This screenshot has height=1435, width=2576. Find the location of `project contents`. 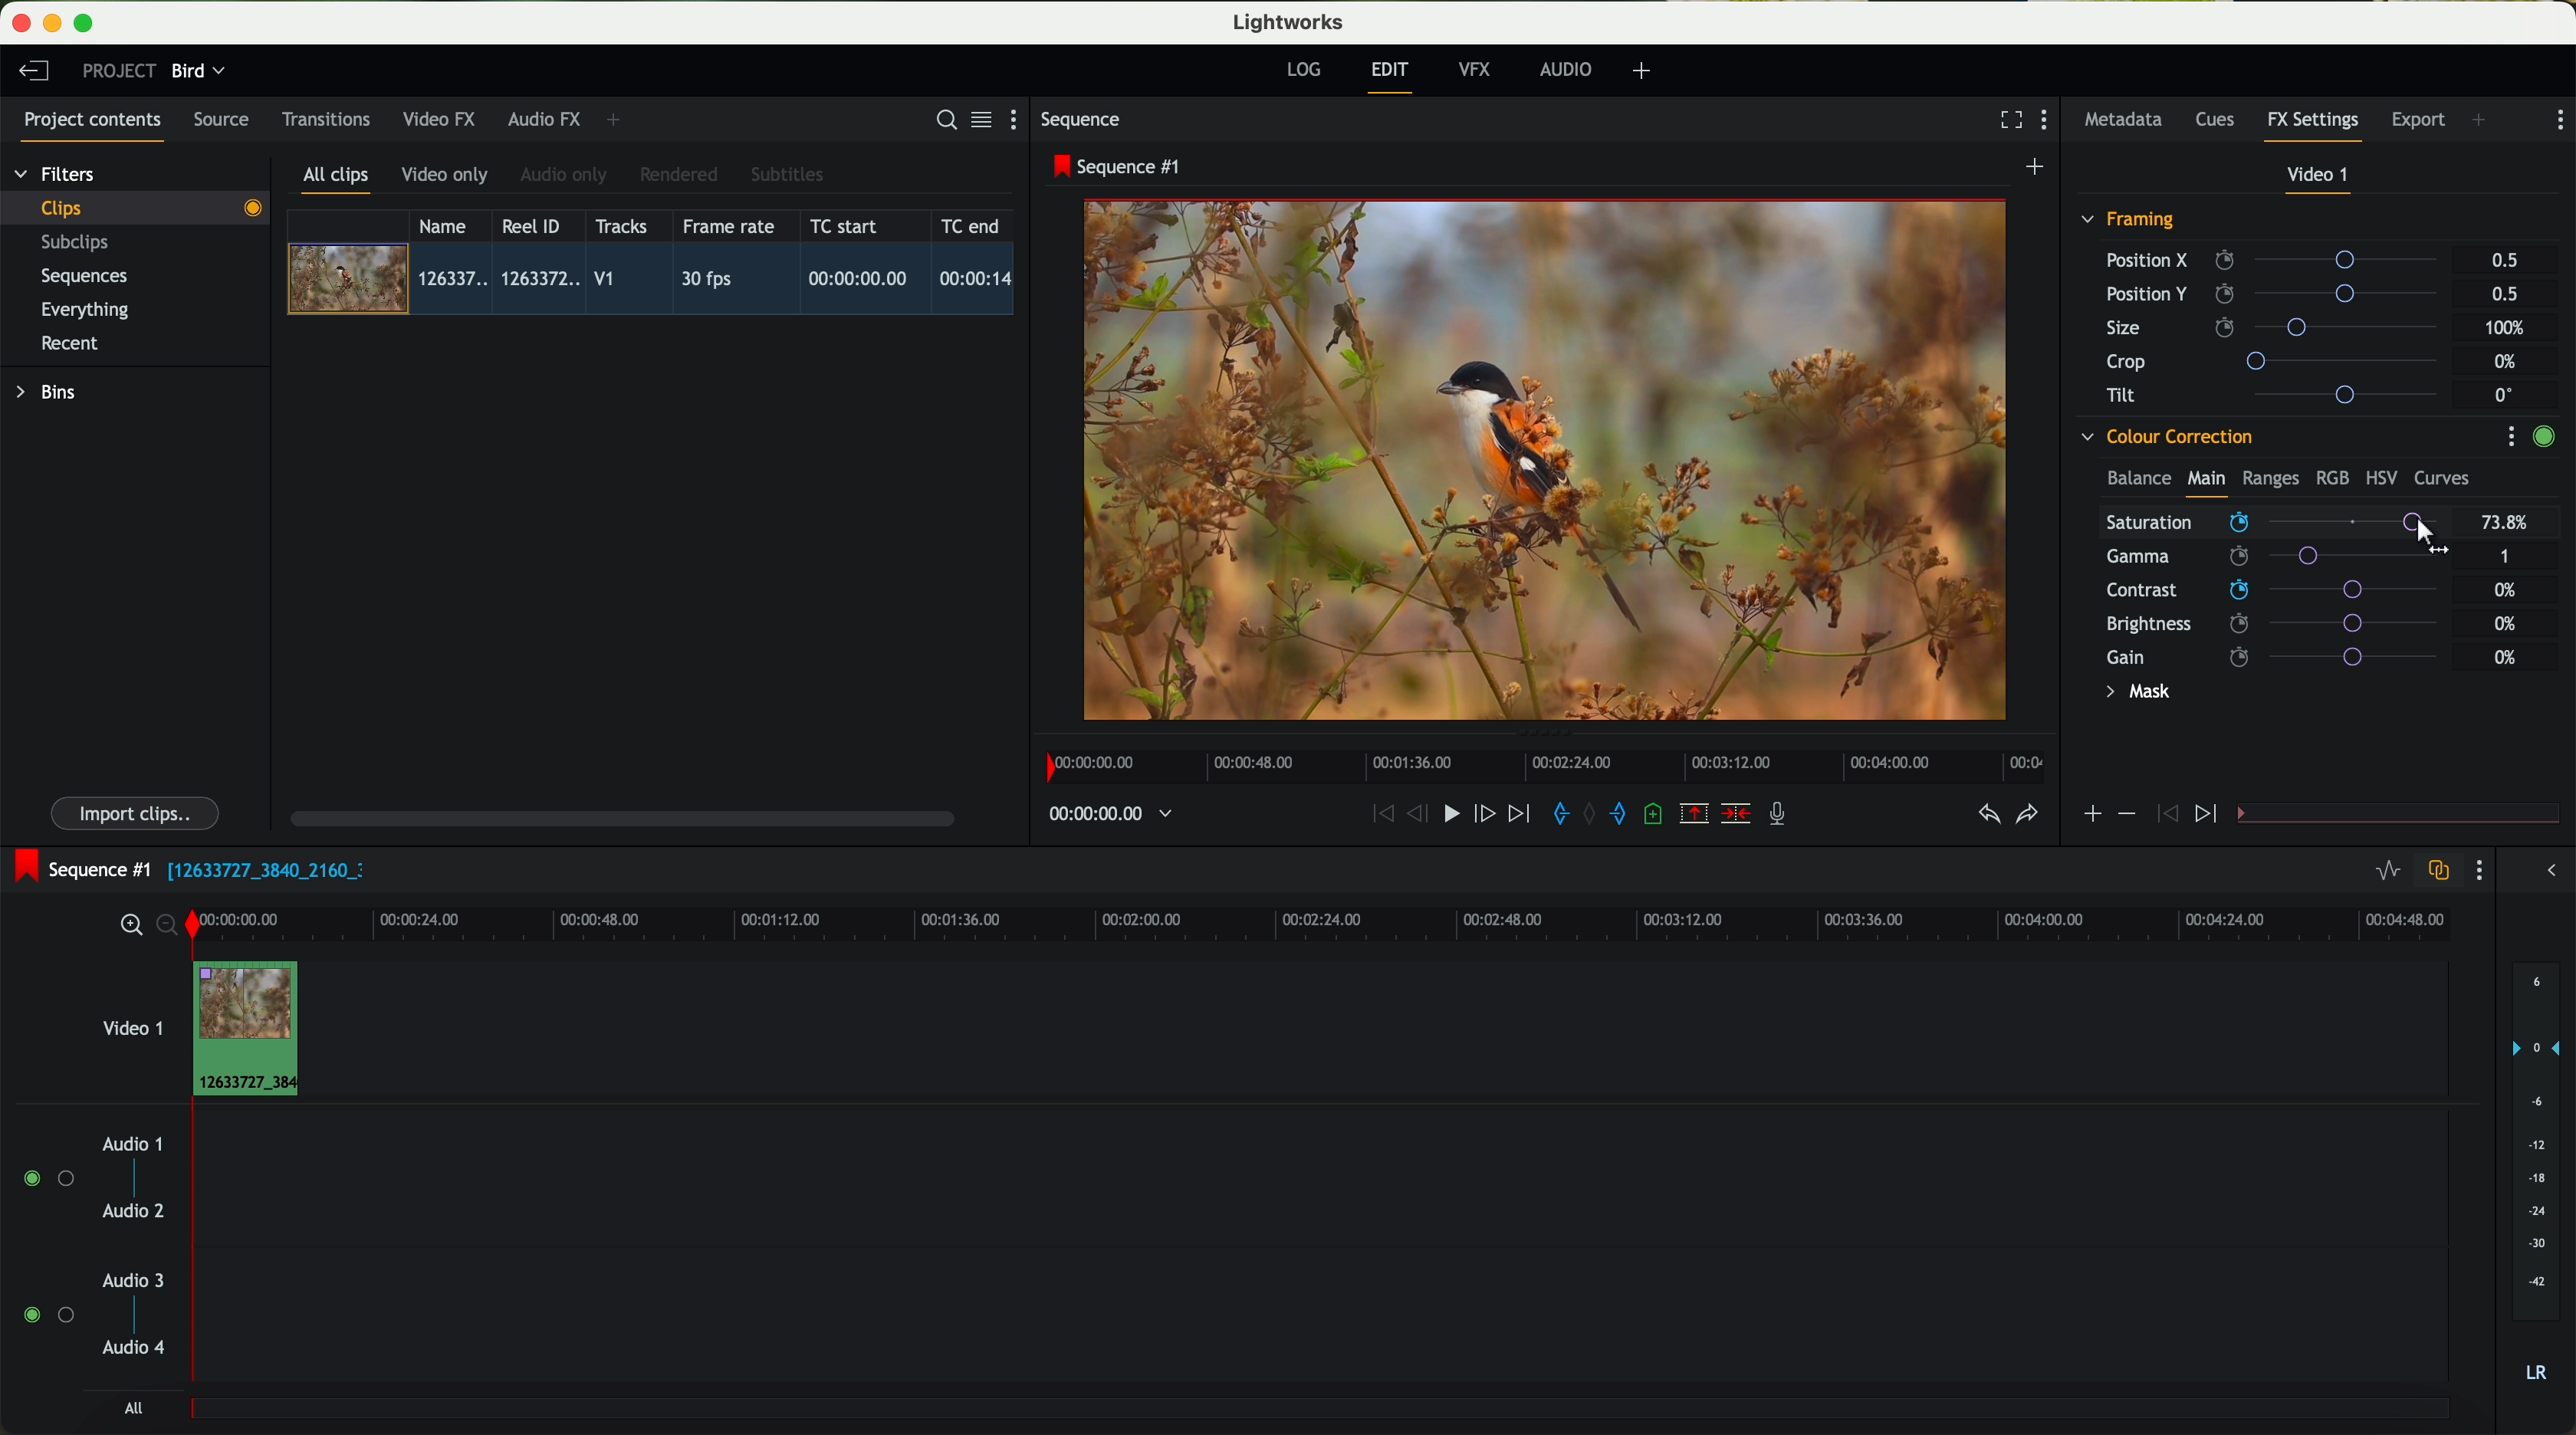

project contents is located at coordinates (93, 126).